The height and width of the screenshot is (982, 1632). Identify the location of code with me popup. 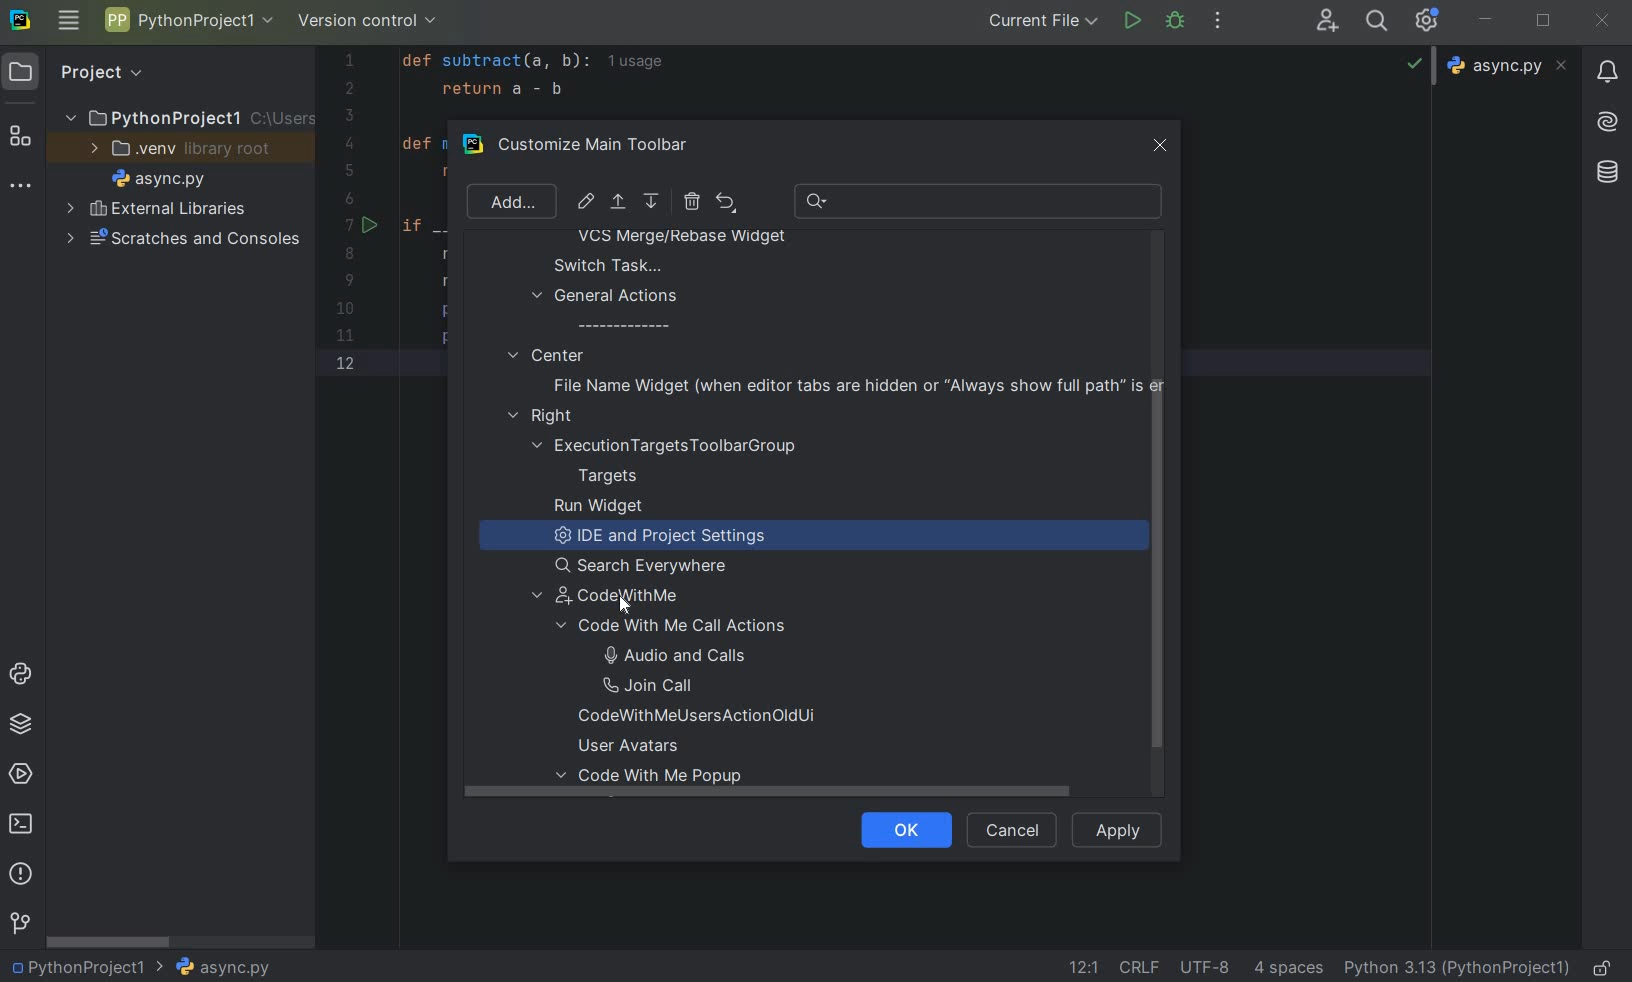
(657, 781).